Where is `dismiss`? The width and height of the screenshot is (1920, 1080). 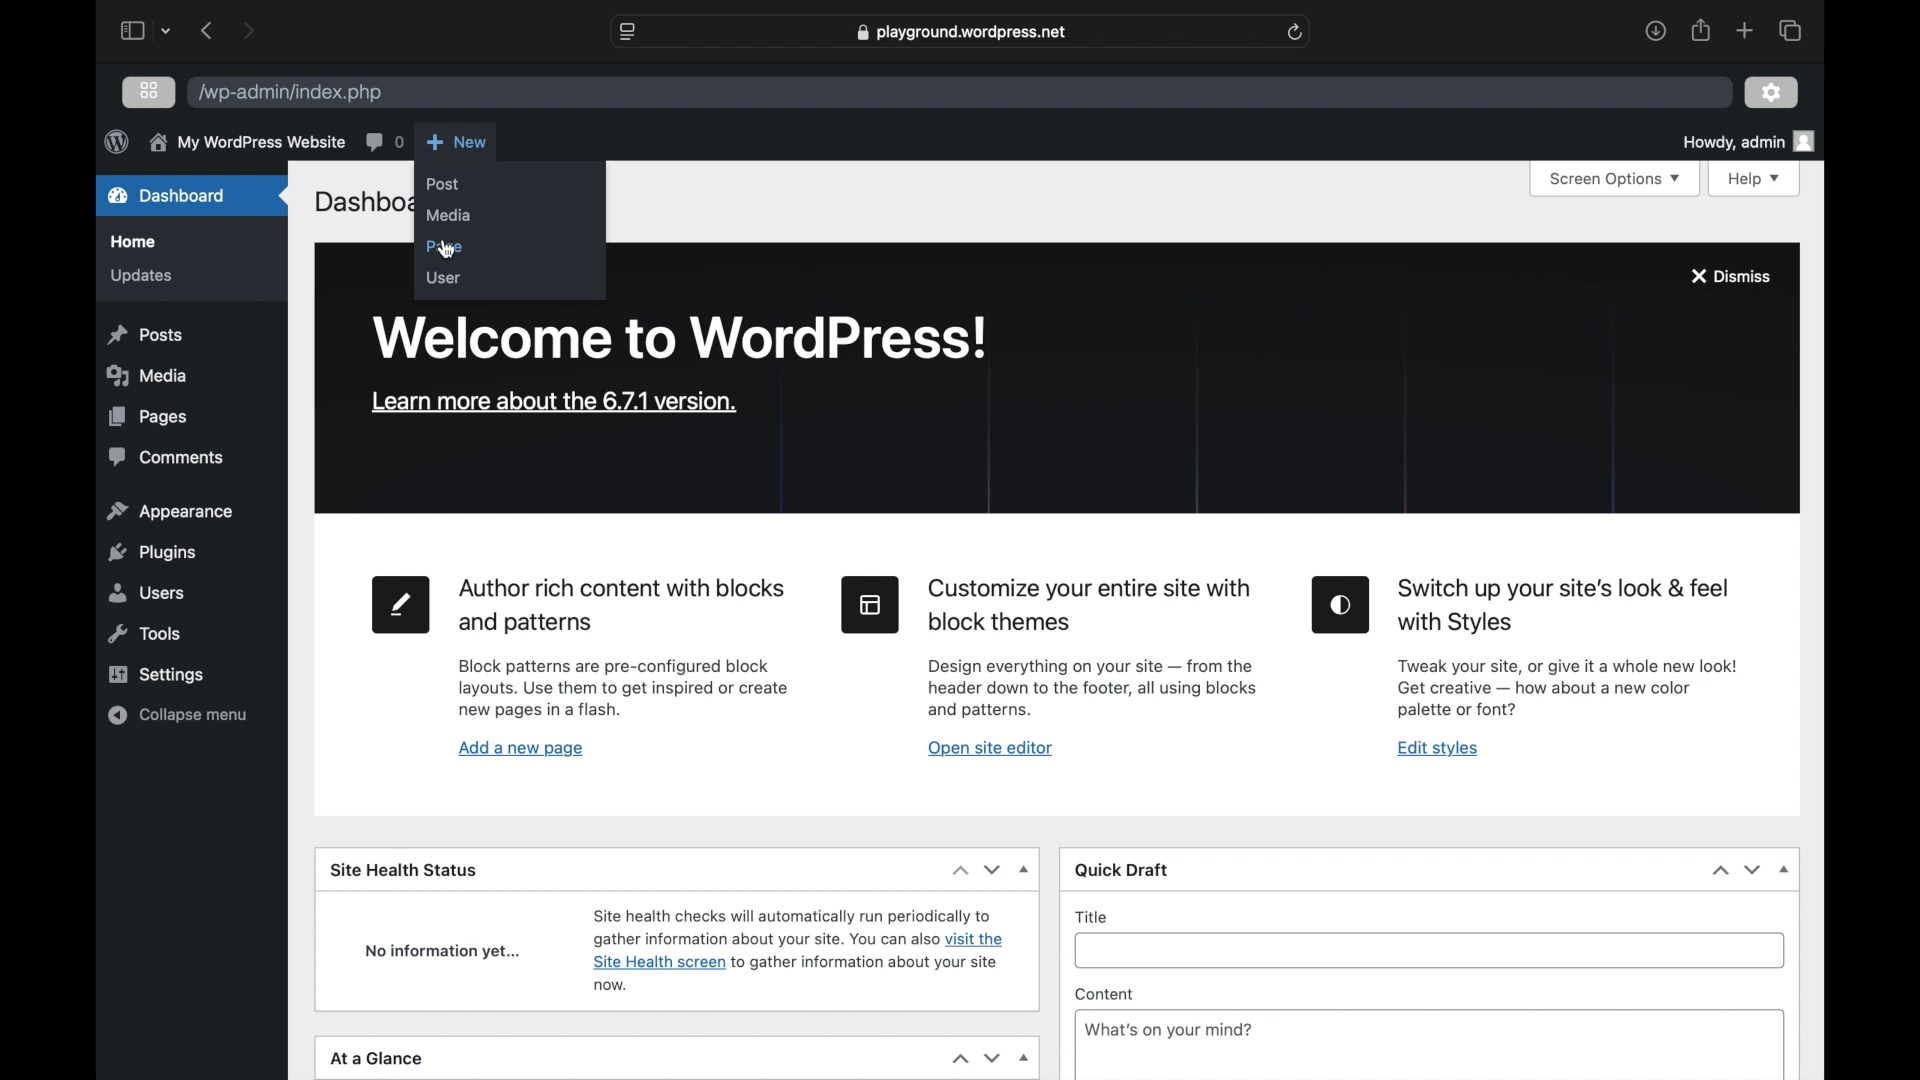 dismiss is located at coordinates (1732, 277).